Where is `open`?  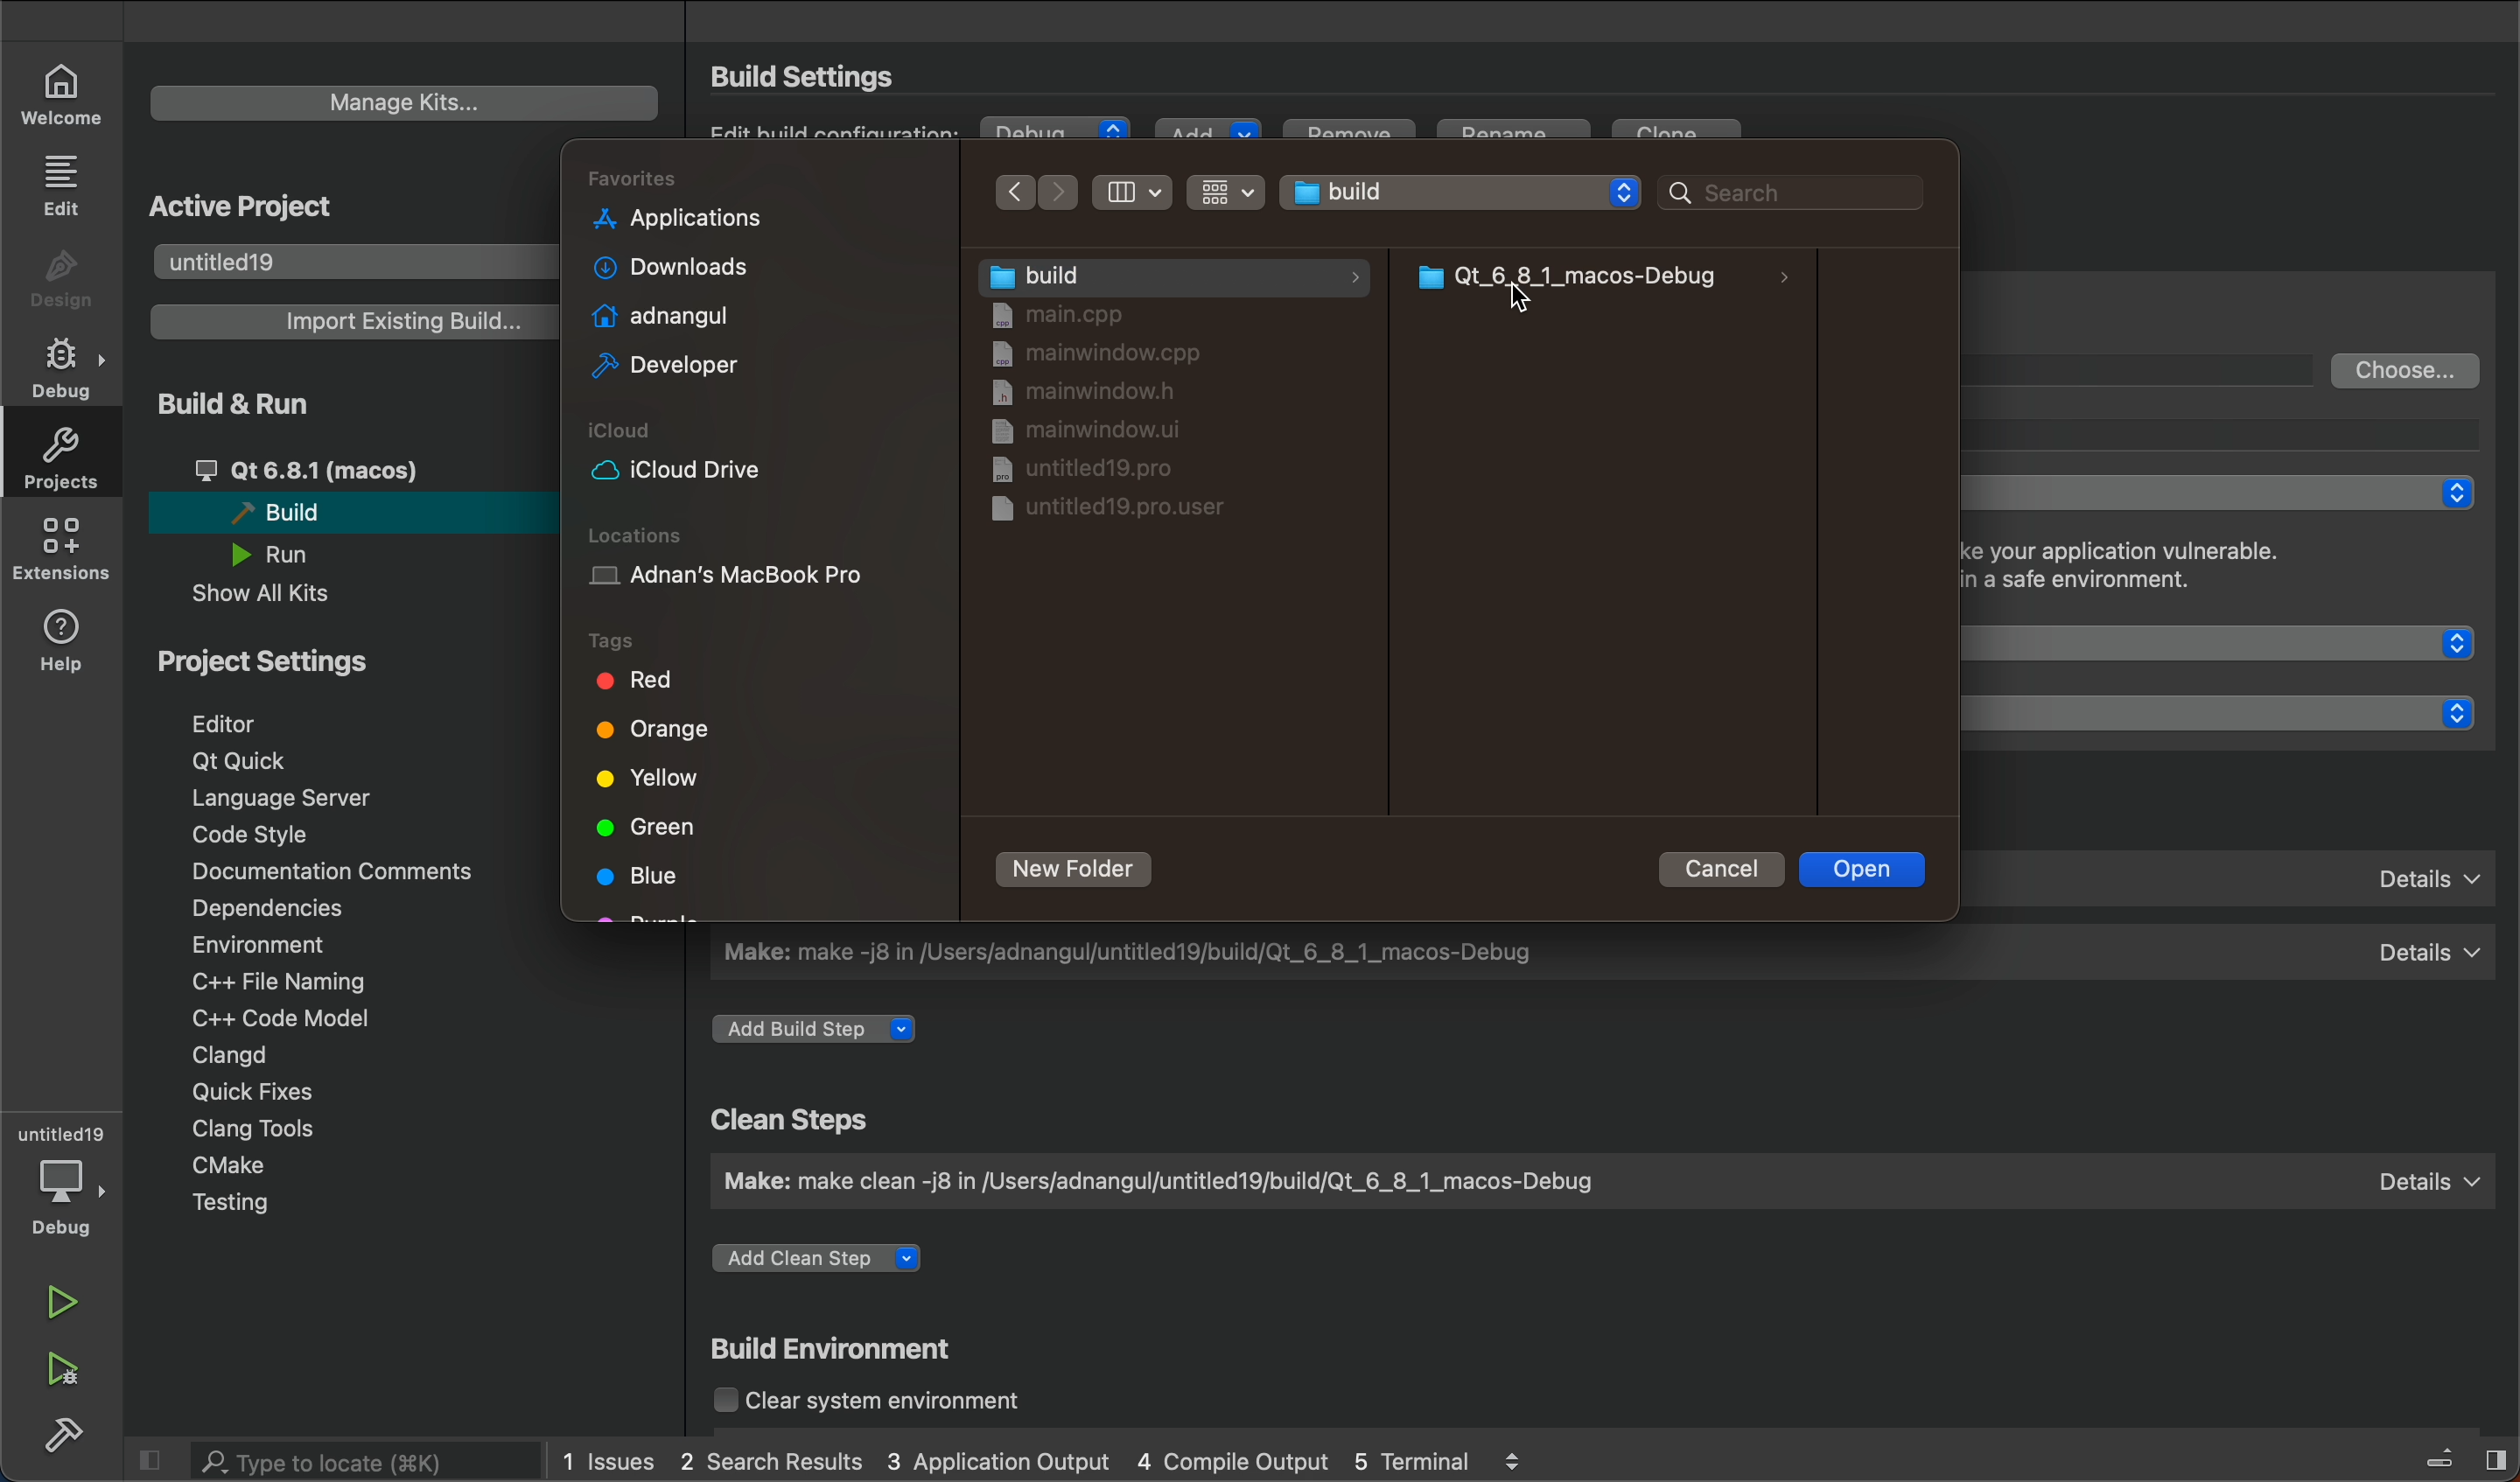 open is located at coordinates (1867, 867).